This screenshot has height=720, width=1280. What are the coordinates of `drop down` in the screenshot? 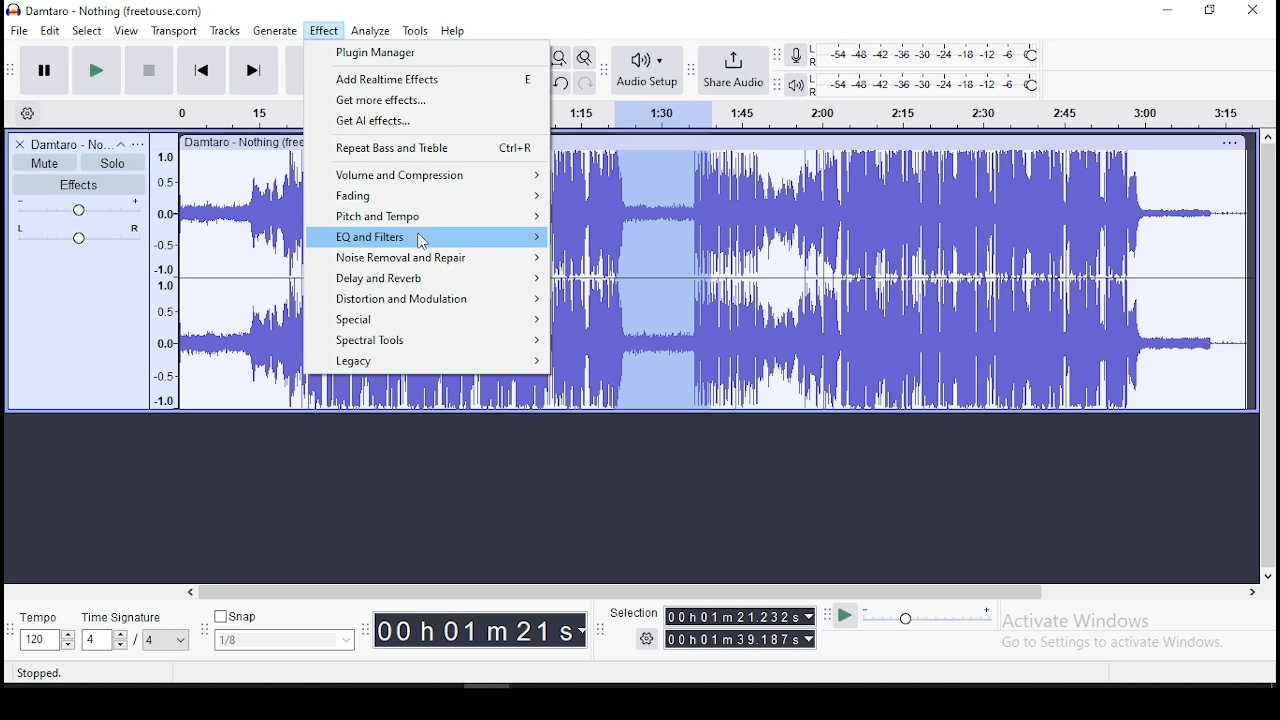 It's located at (811, 639).